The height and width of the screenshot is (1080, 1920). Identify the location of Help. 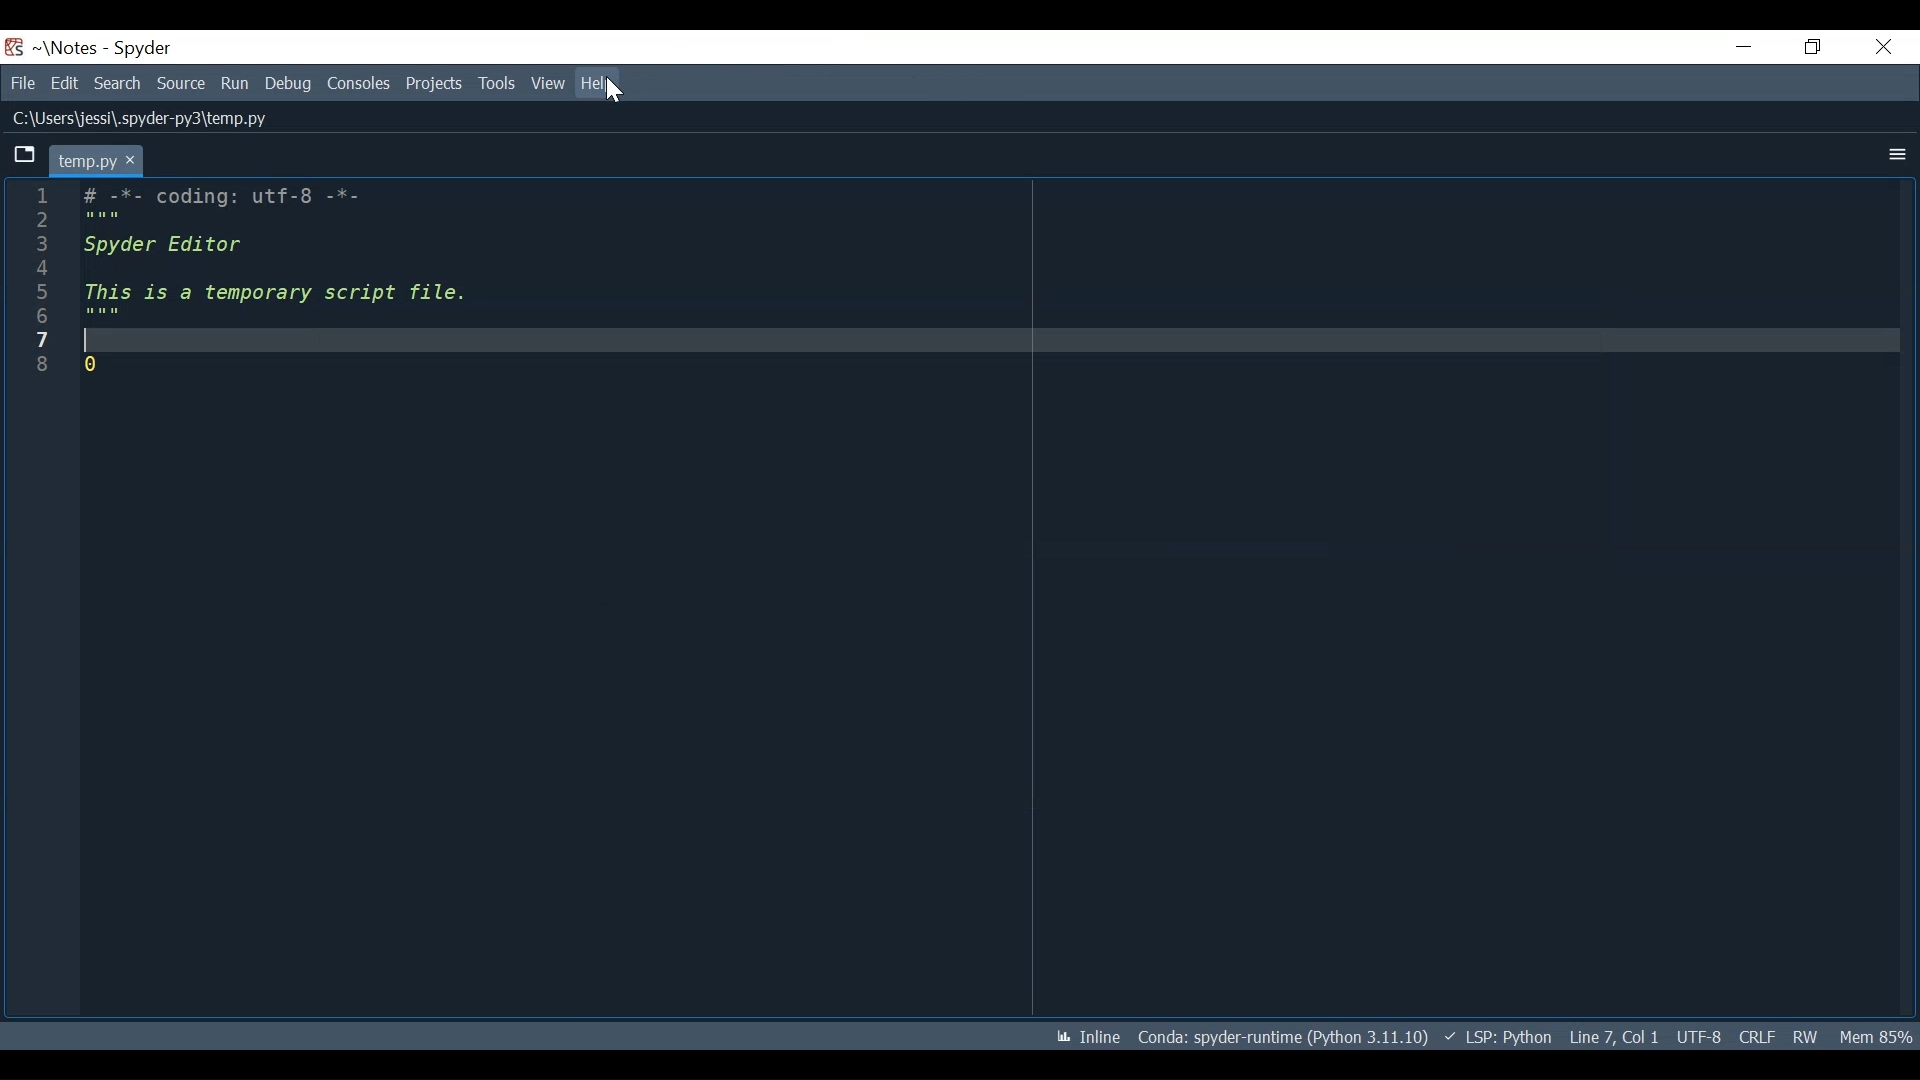
(601, 81).